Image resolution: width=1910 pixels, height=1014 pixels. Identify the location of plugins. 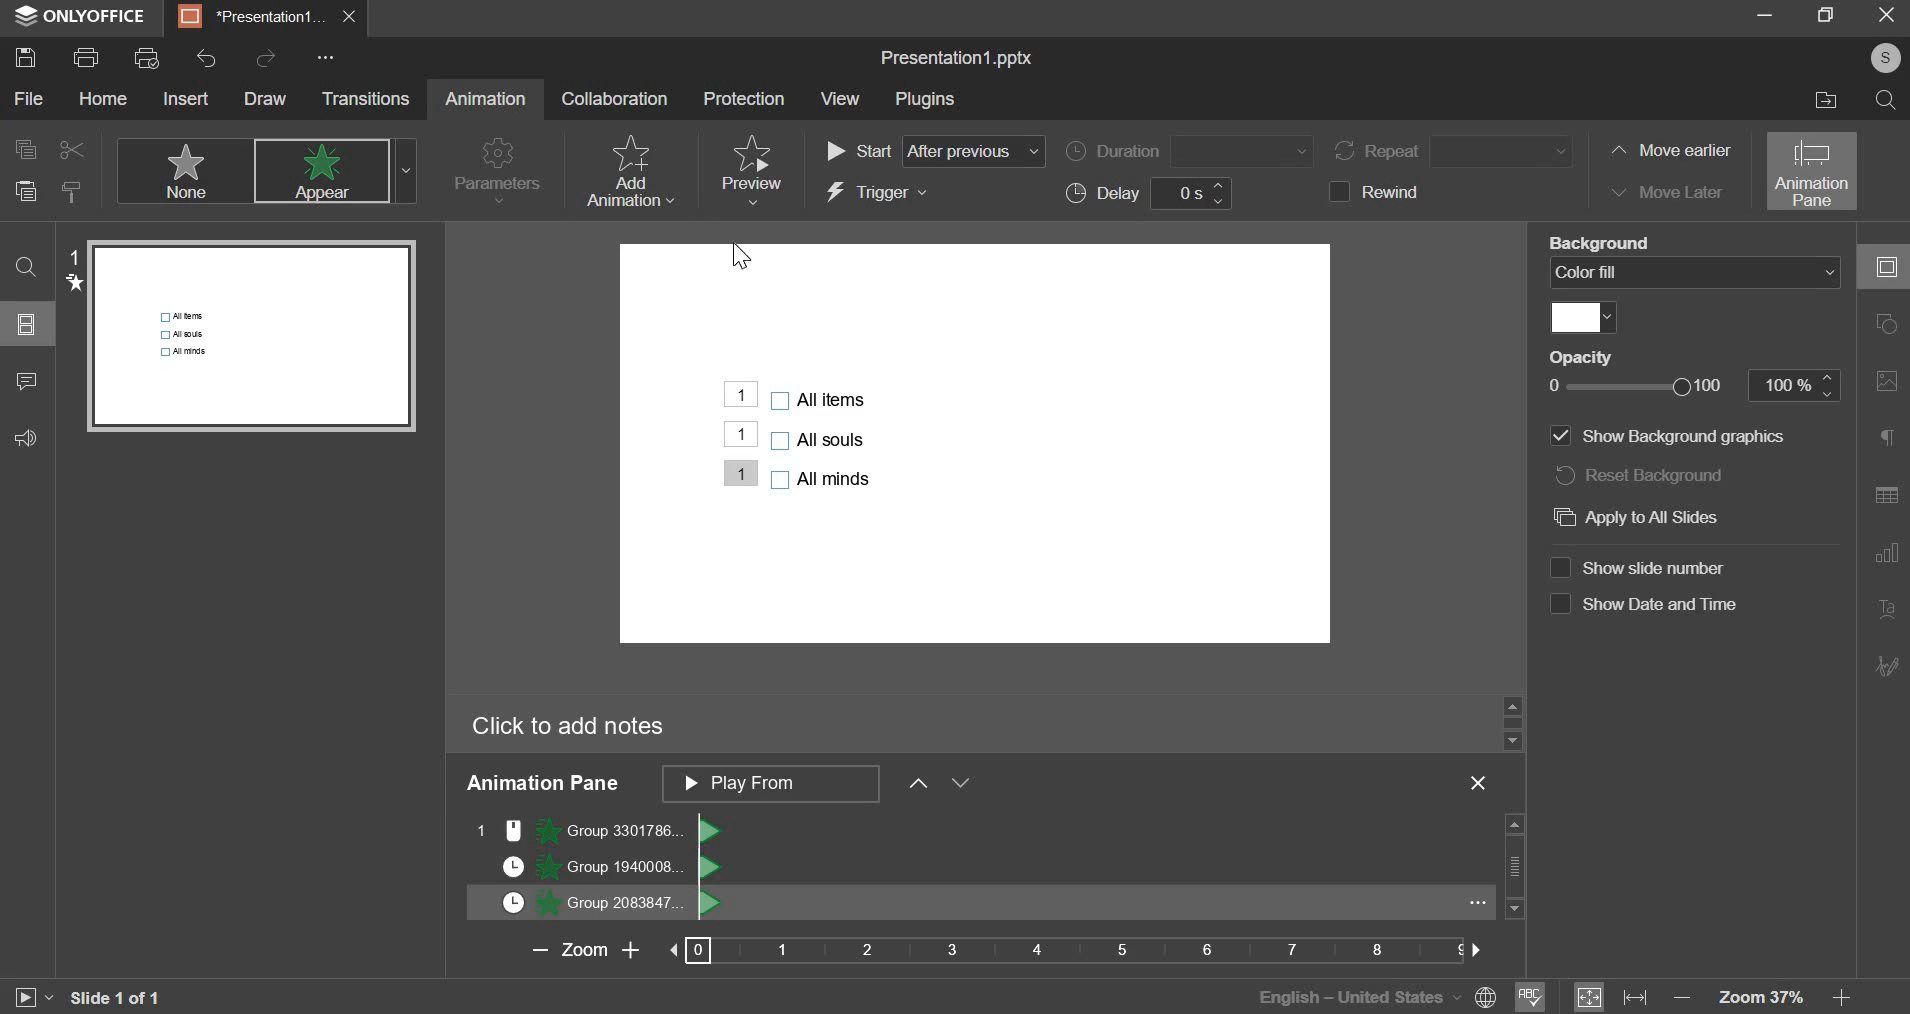
(923, 100).